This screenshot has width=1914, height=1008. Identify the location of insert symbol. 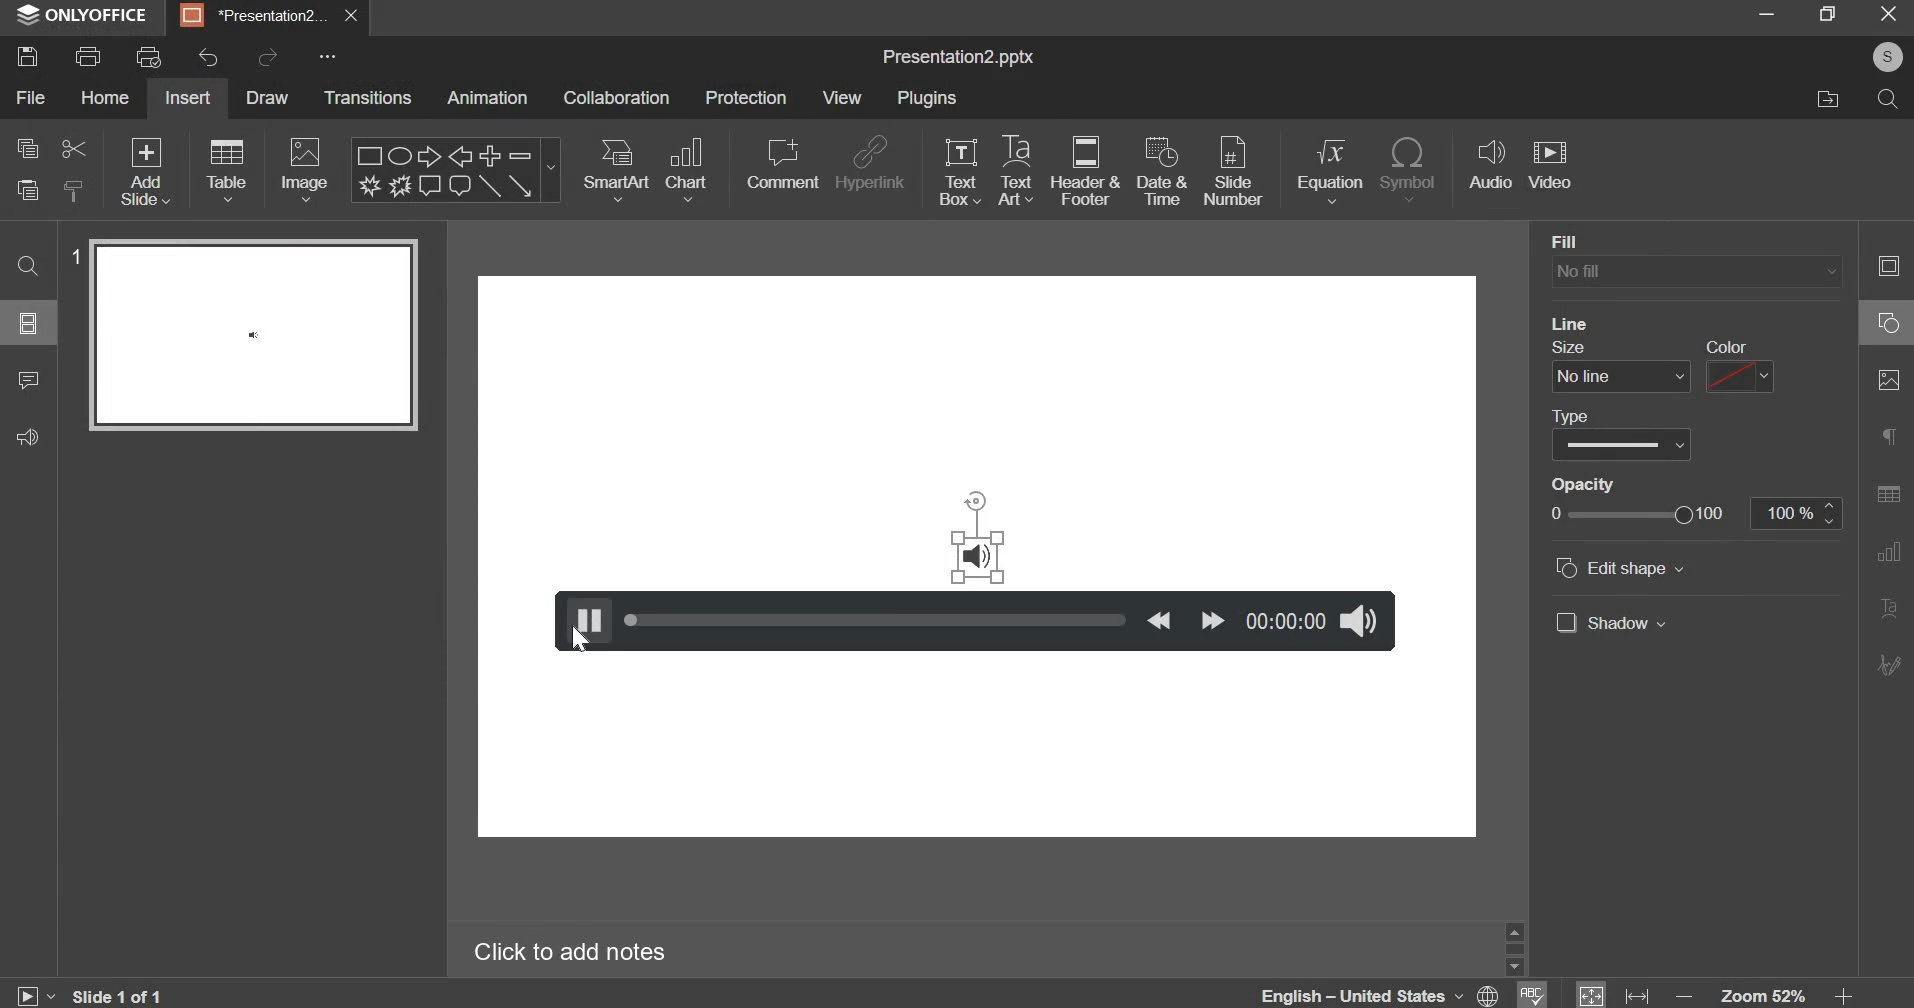
(1411, 169).